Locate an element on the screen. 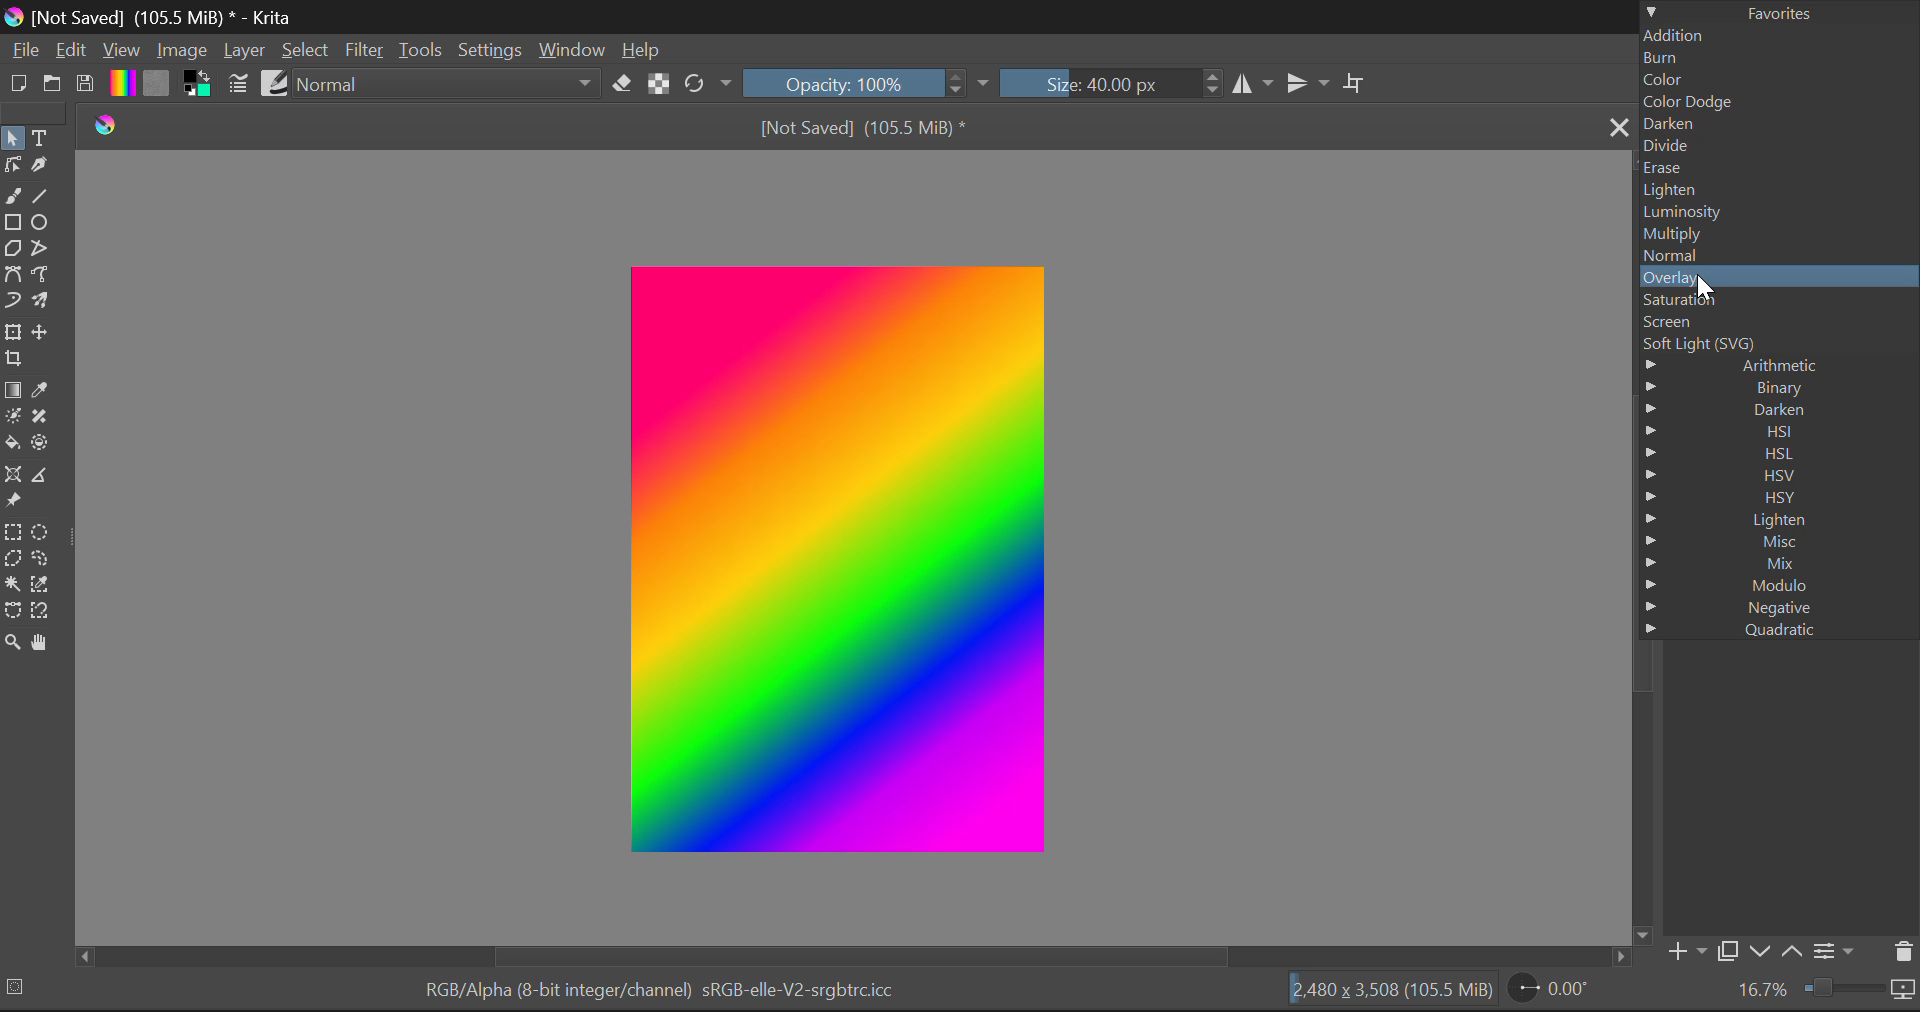 The image size is (1920, 1012). 16.7% is located at coordinates (1760, 989).